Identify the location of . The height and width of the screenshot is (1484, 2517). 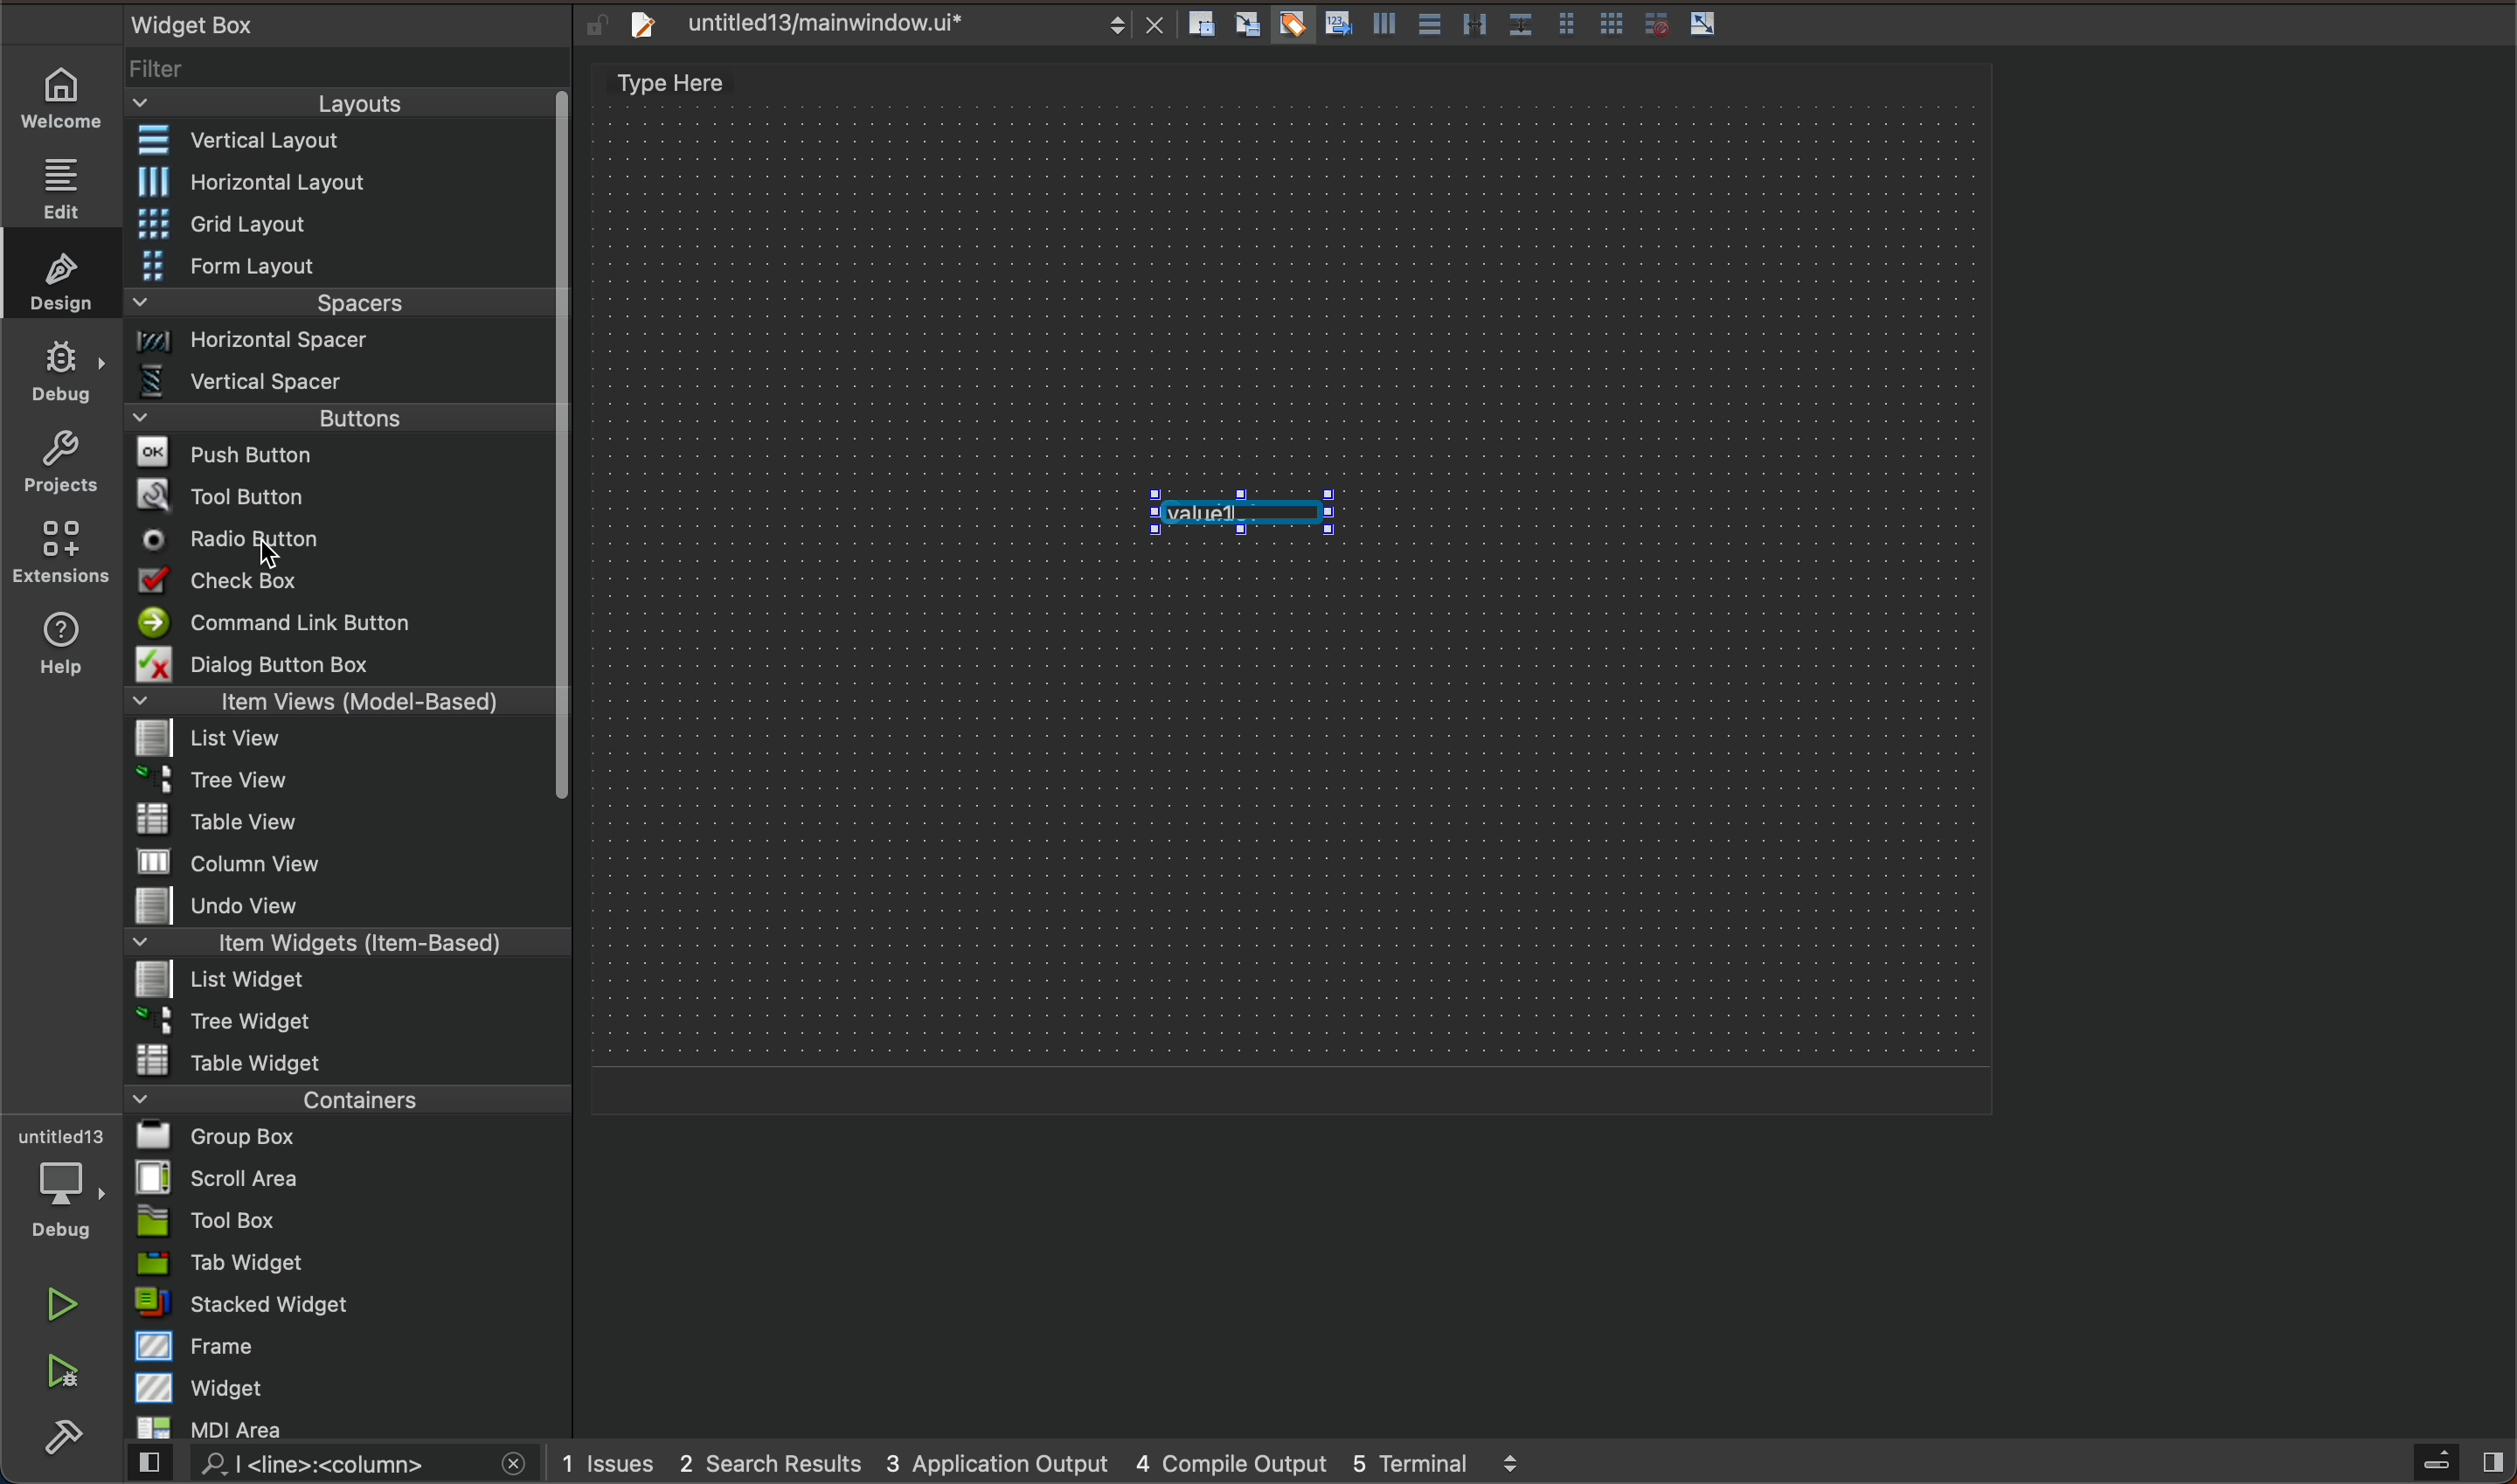
(1651, 24).